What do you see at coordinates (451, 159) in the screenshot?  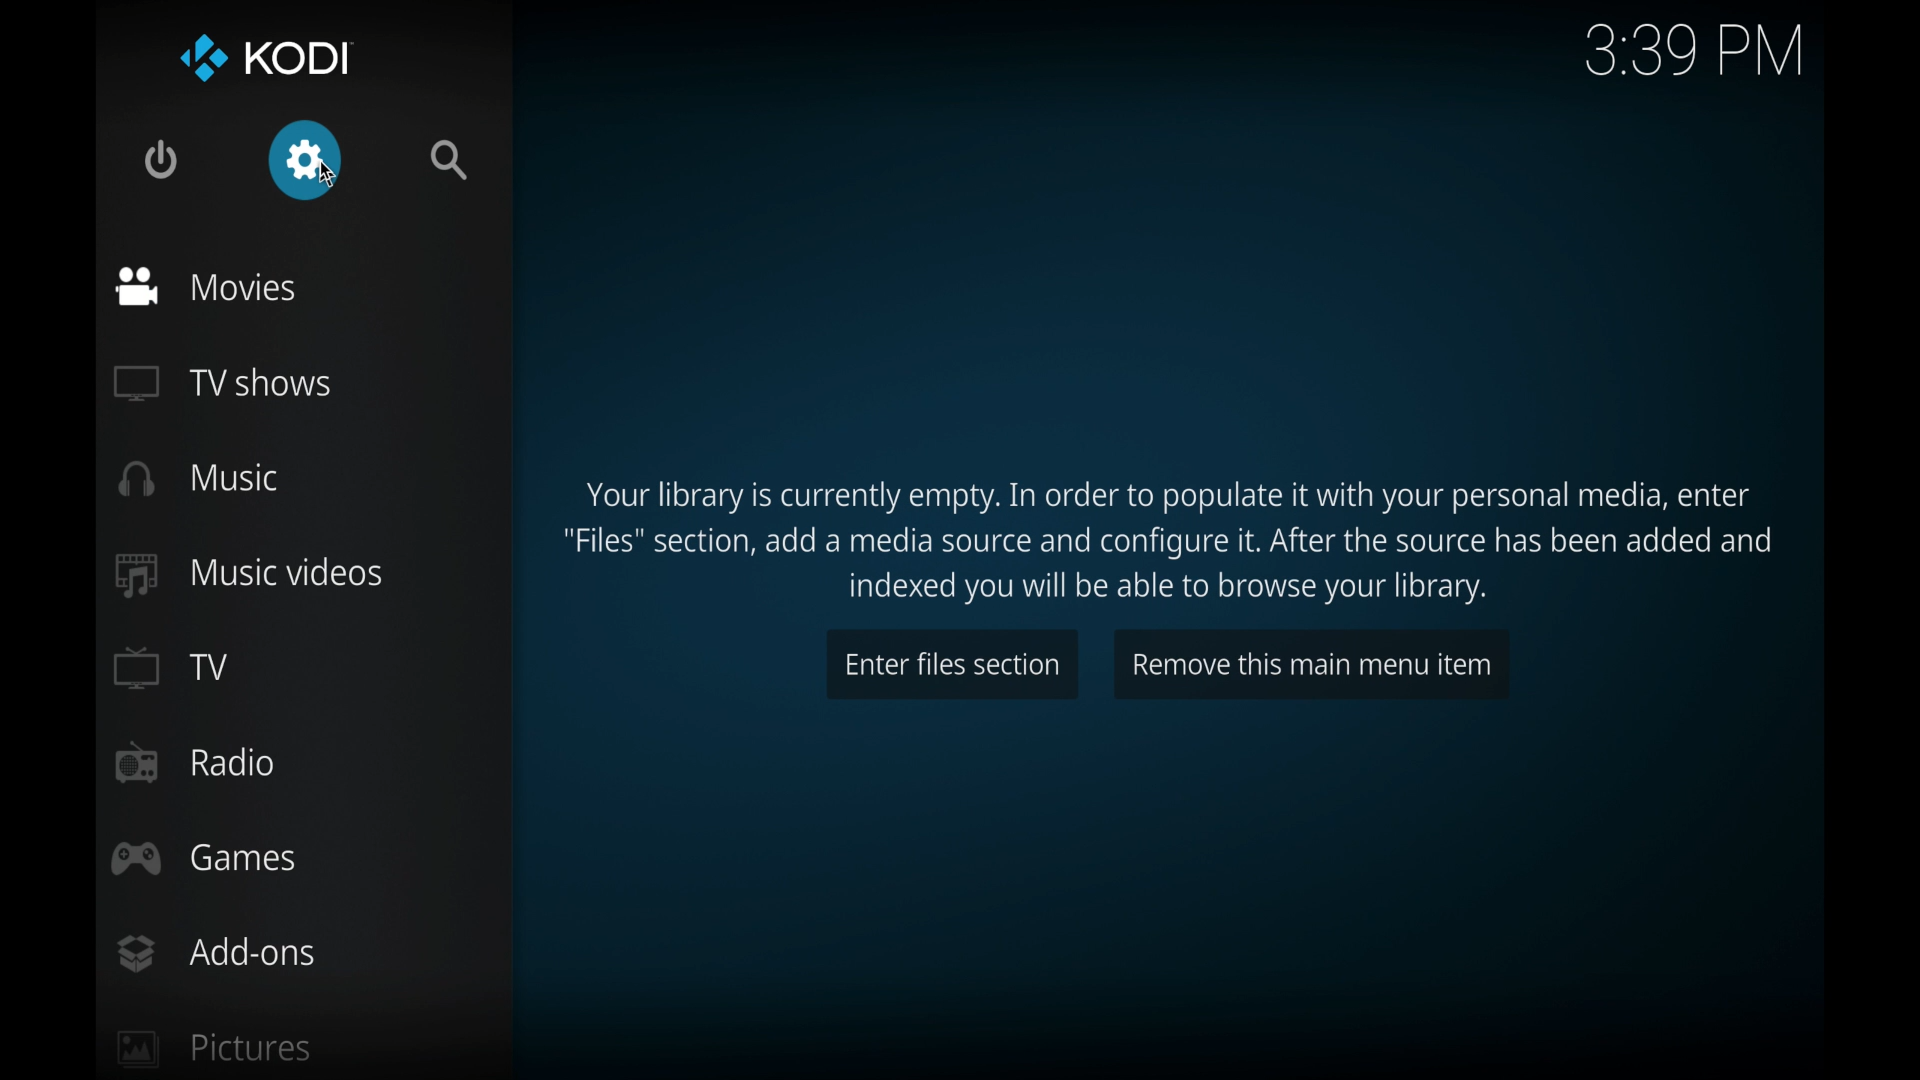 I see `search` at bounding box center [451, 159].